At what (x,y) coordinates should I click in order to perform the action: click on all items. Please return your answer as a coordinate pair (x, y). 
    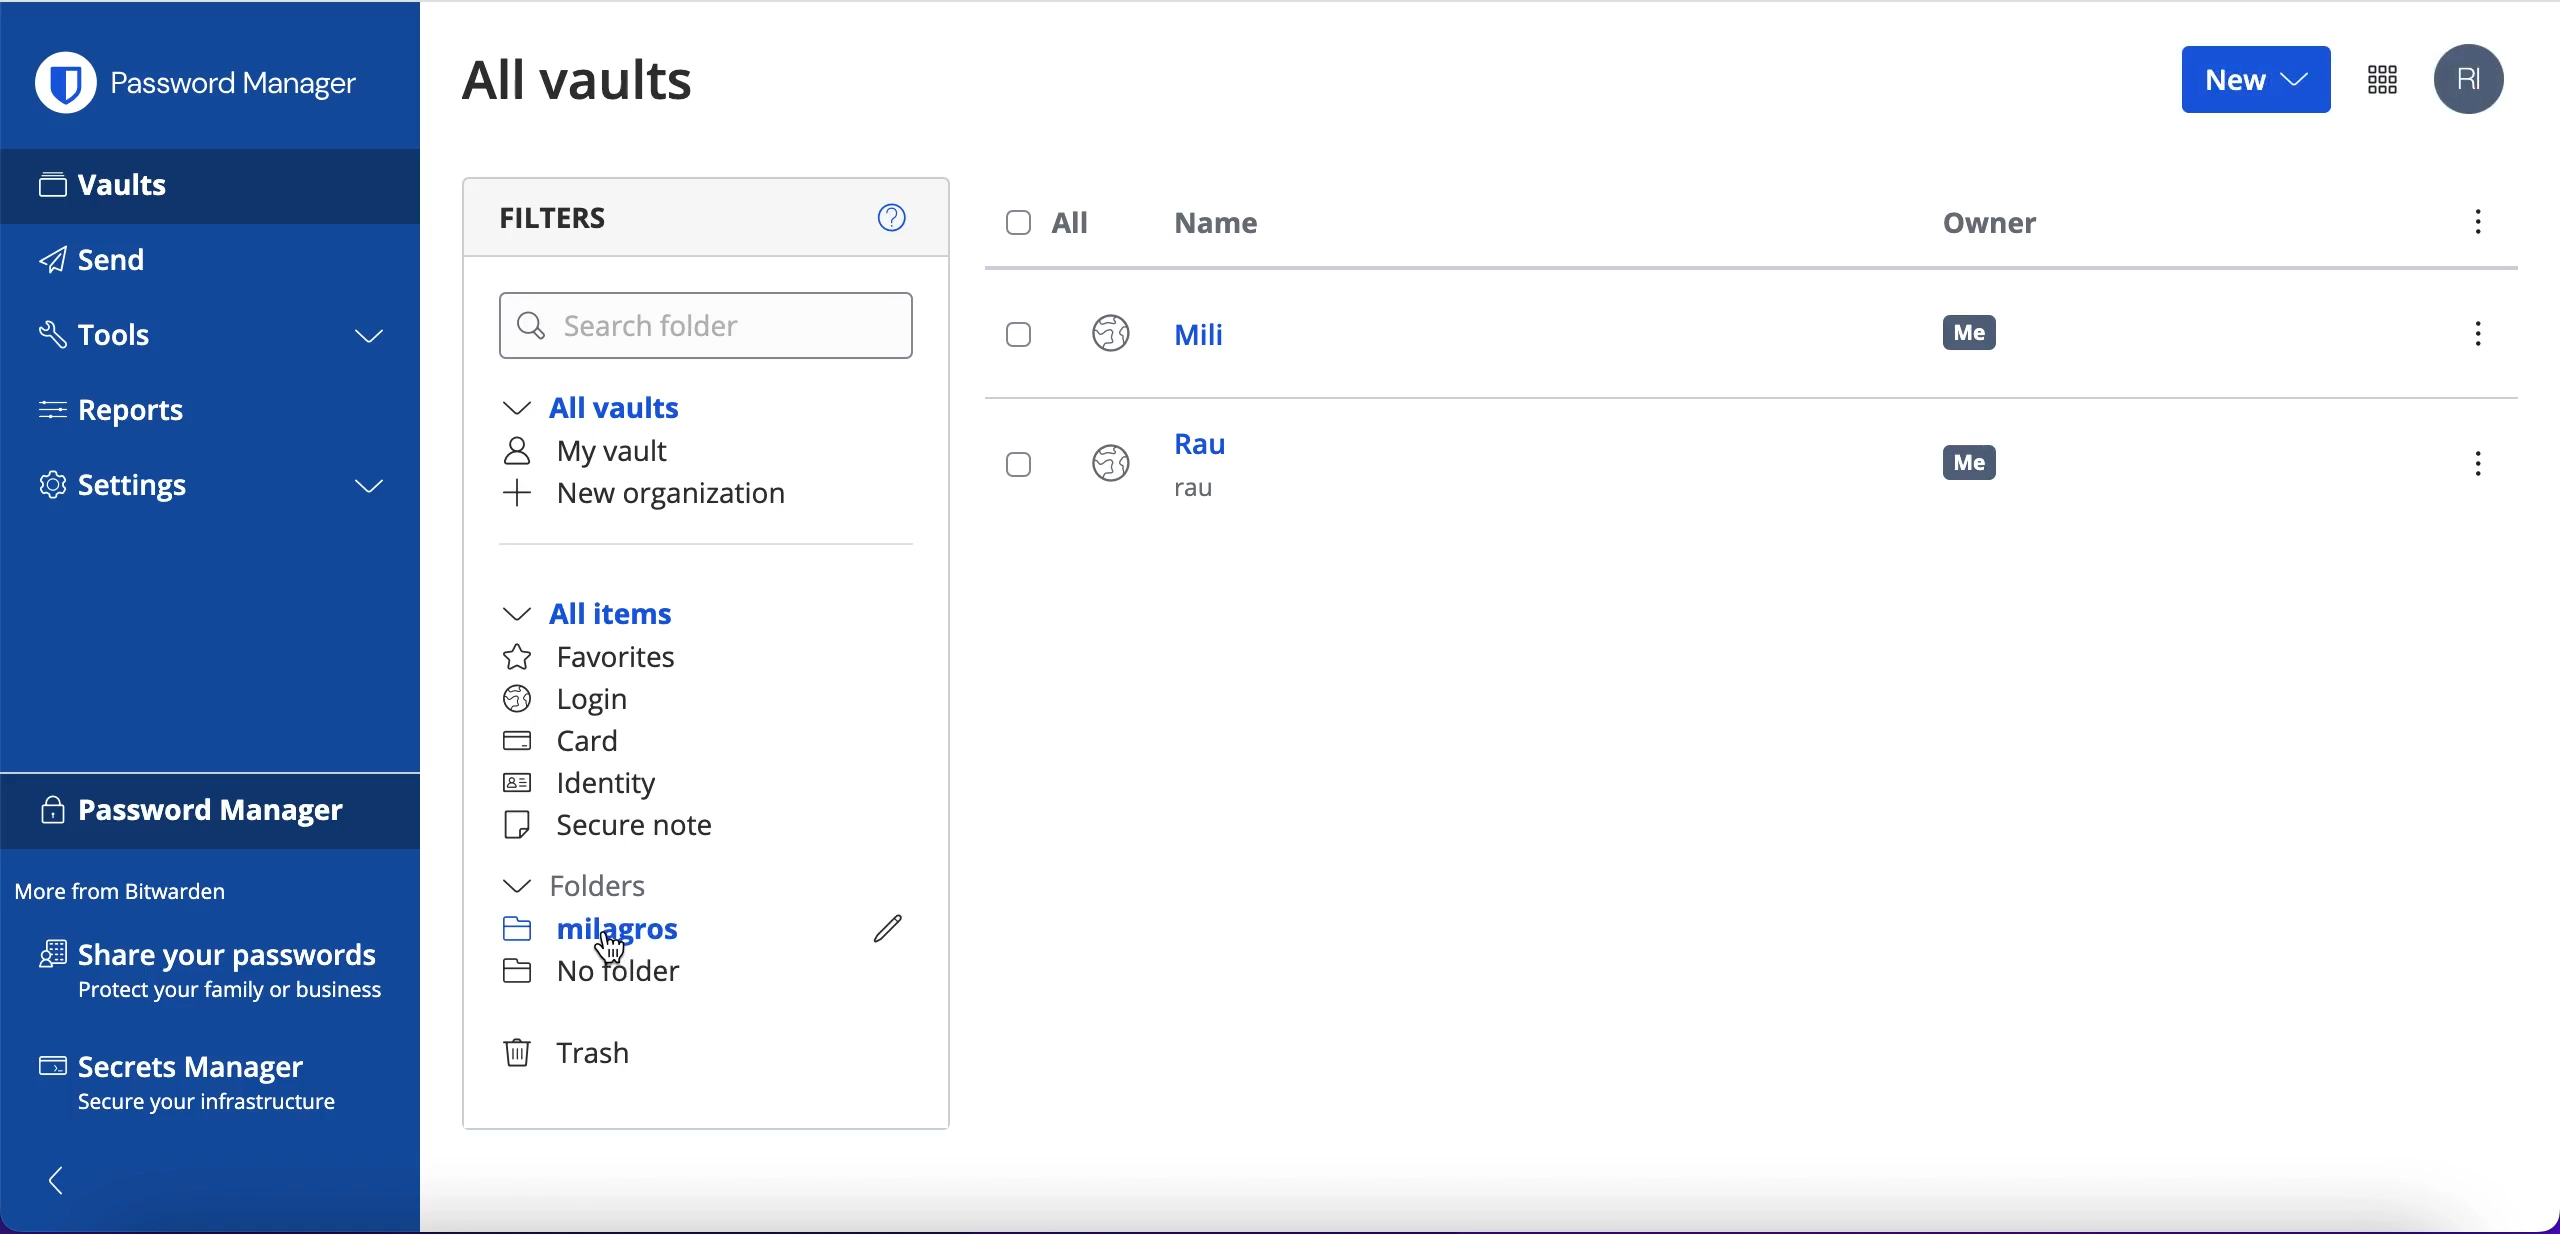
    Looking at the image, I should click on (618, 616).